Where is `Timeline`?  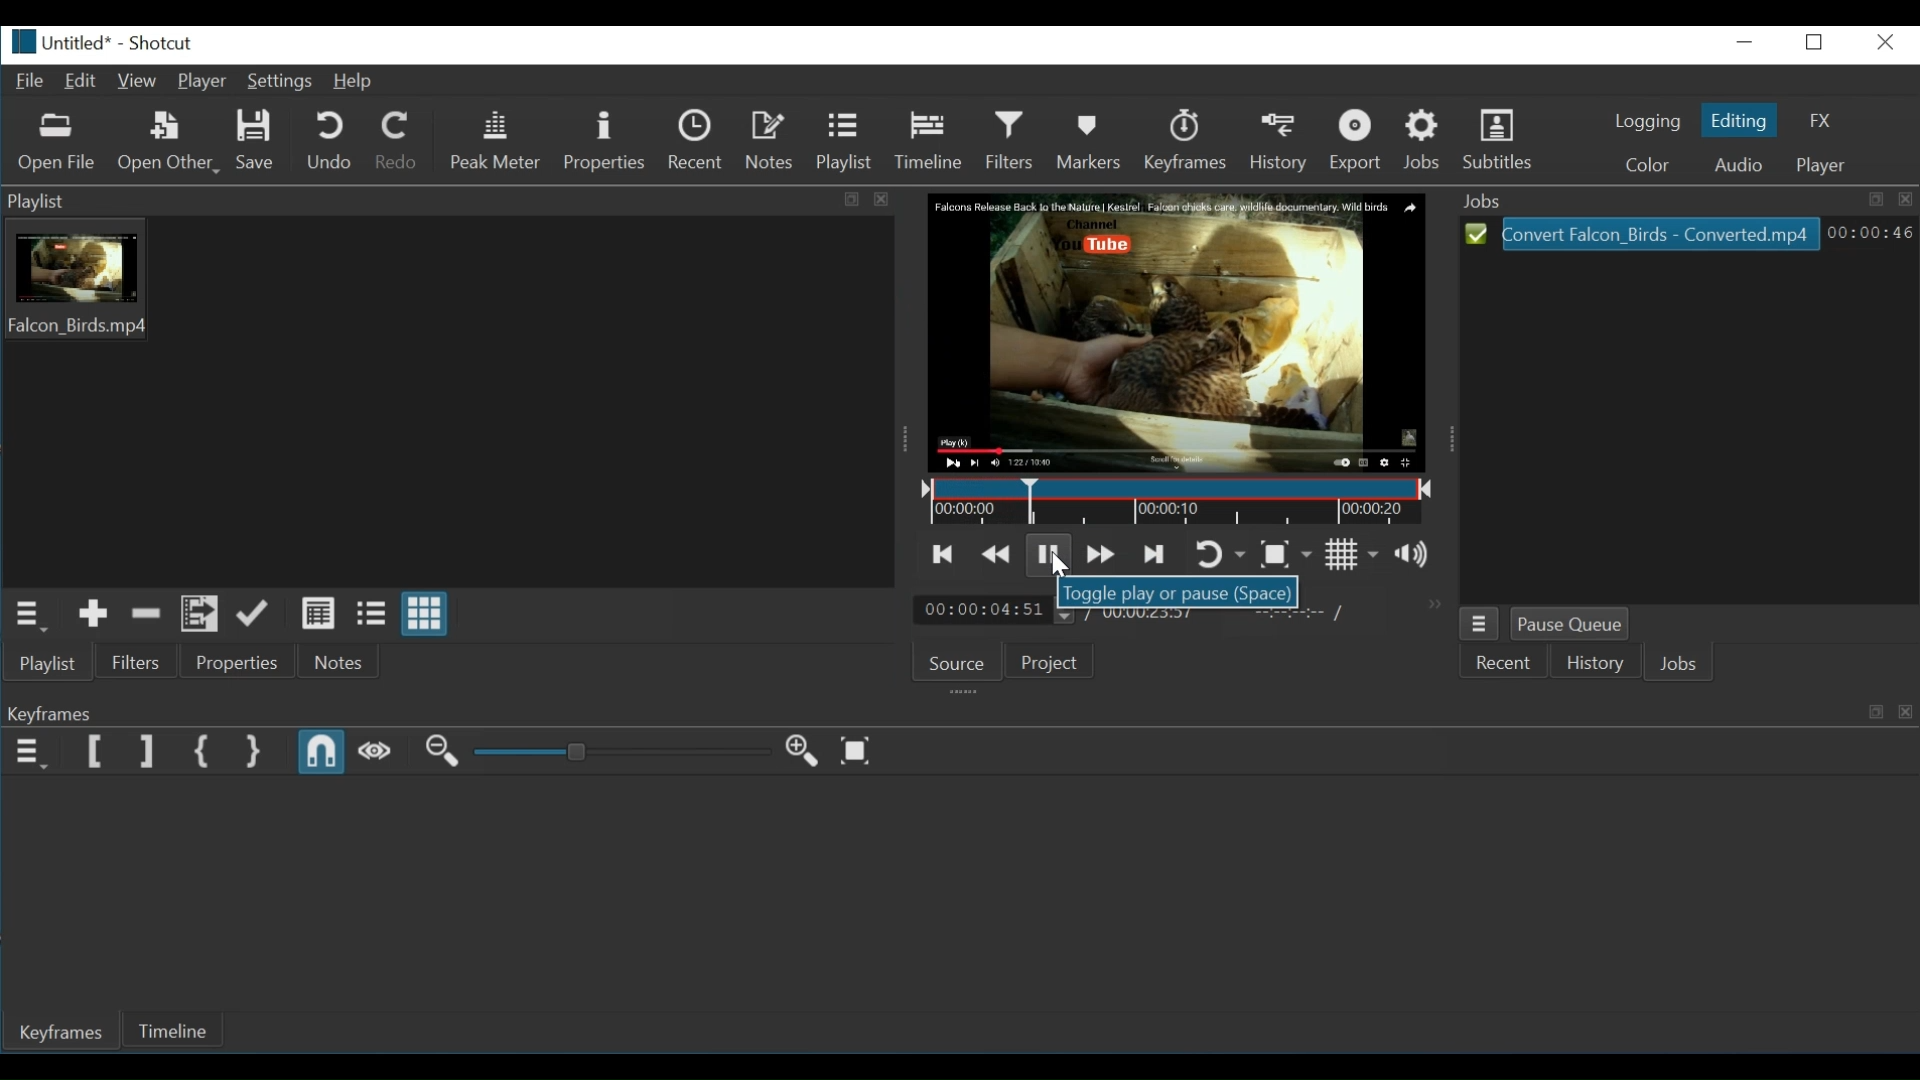
Timeline is located at coordinates (1172, 500).